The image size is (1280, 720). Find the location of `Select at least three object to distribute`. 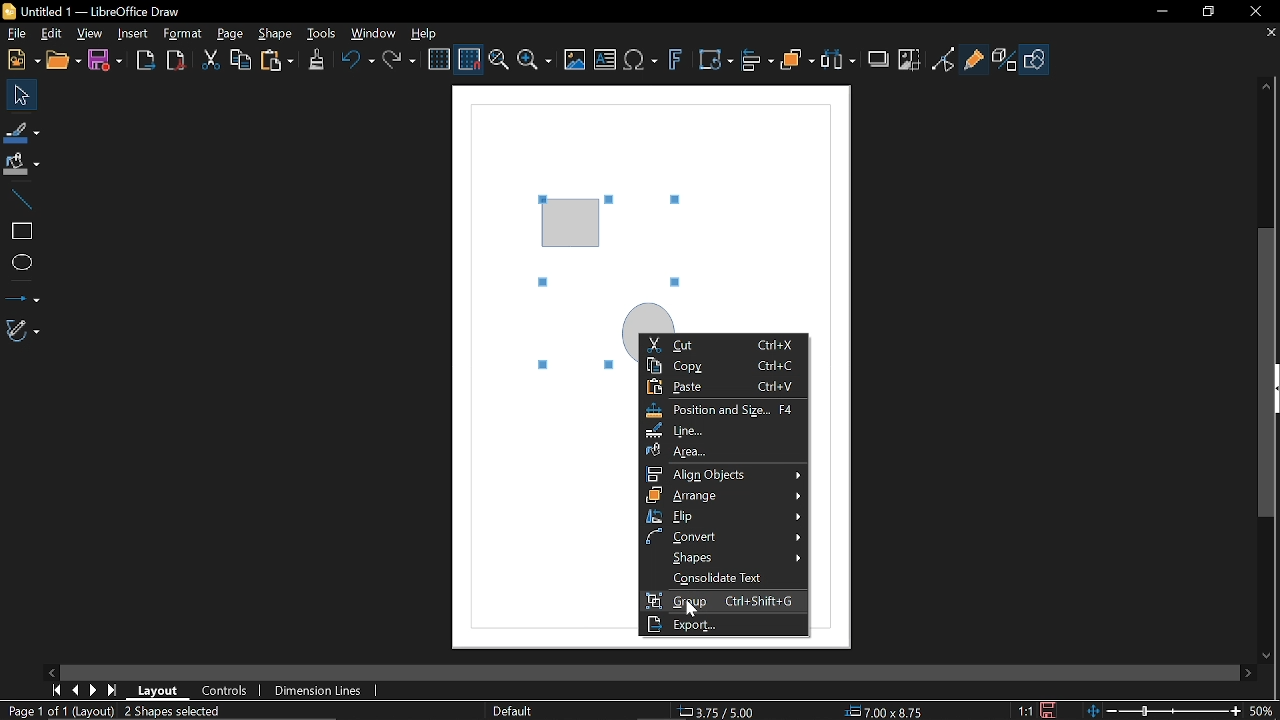

Select at least three object to distribute is located at coordinates (839, 62).